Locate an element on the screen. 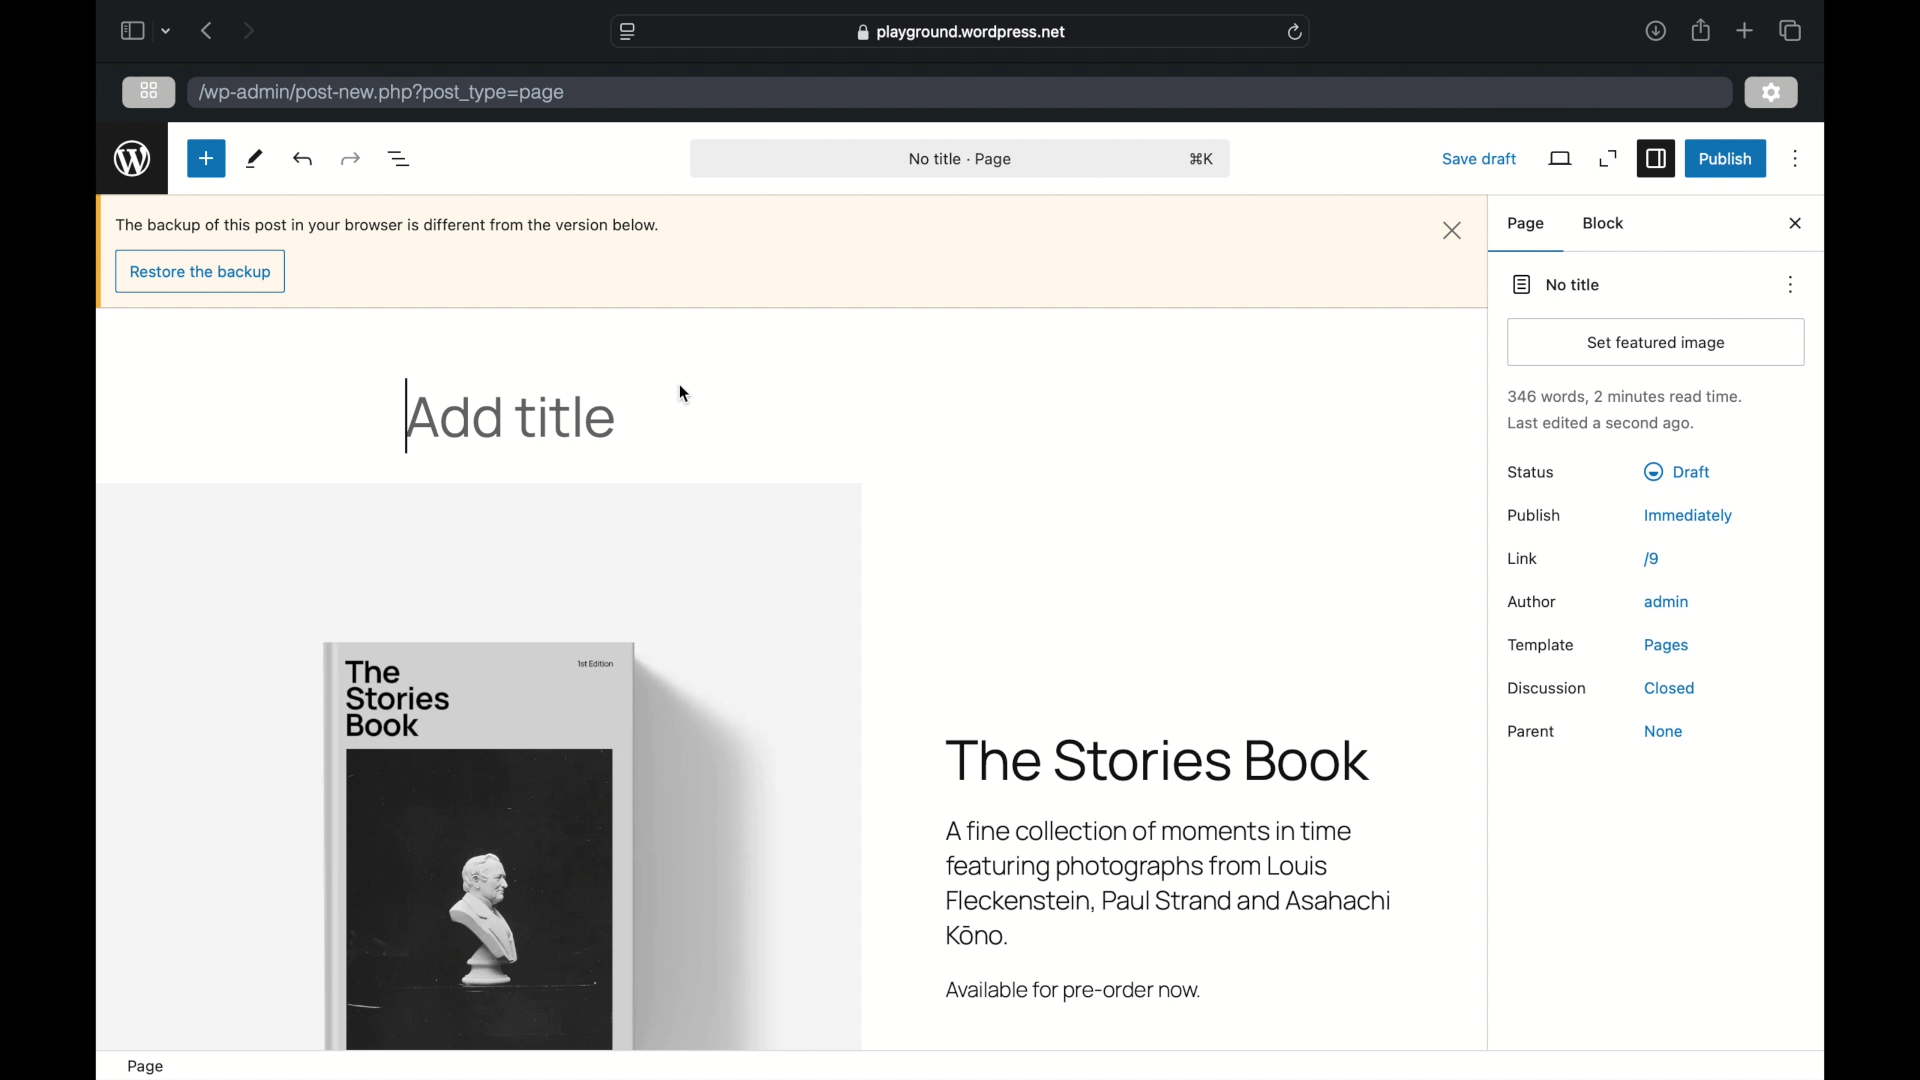  available for pre-order now is located at coordinates (1076, 992).